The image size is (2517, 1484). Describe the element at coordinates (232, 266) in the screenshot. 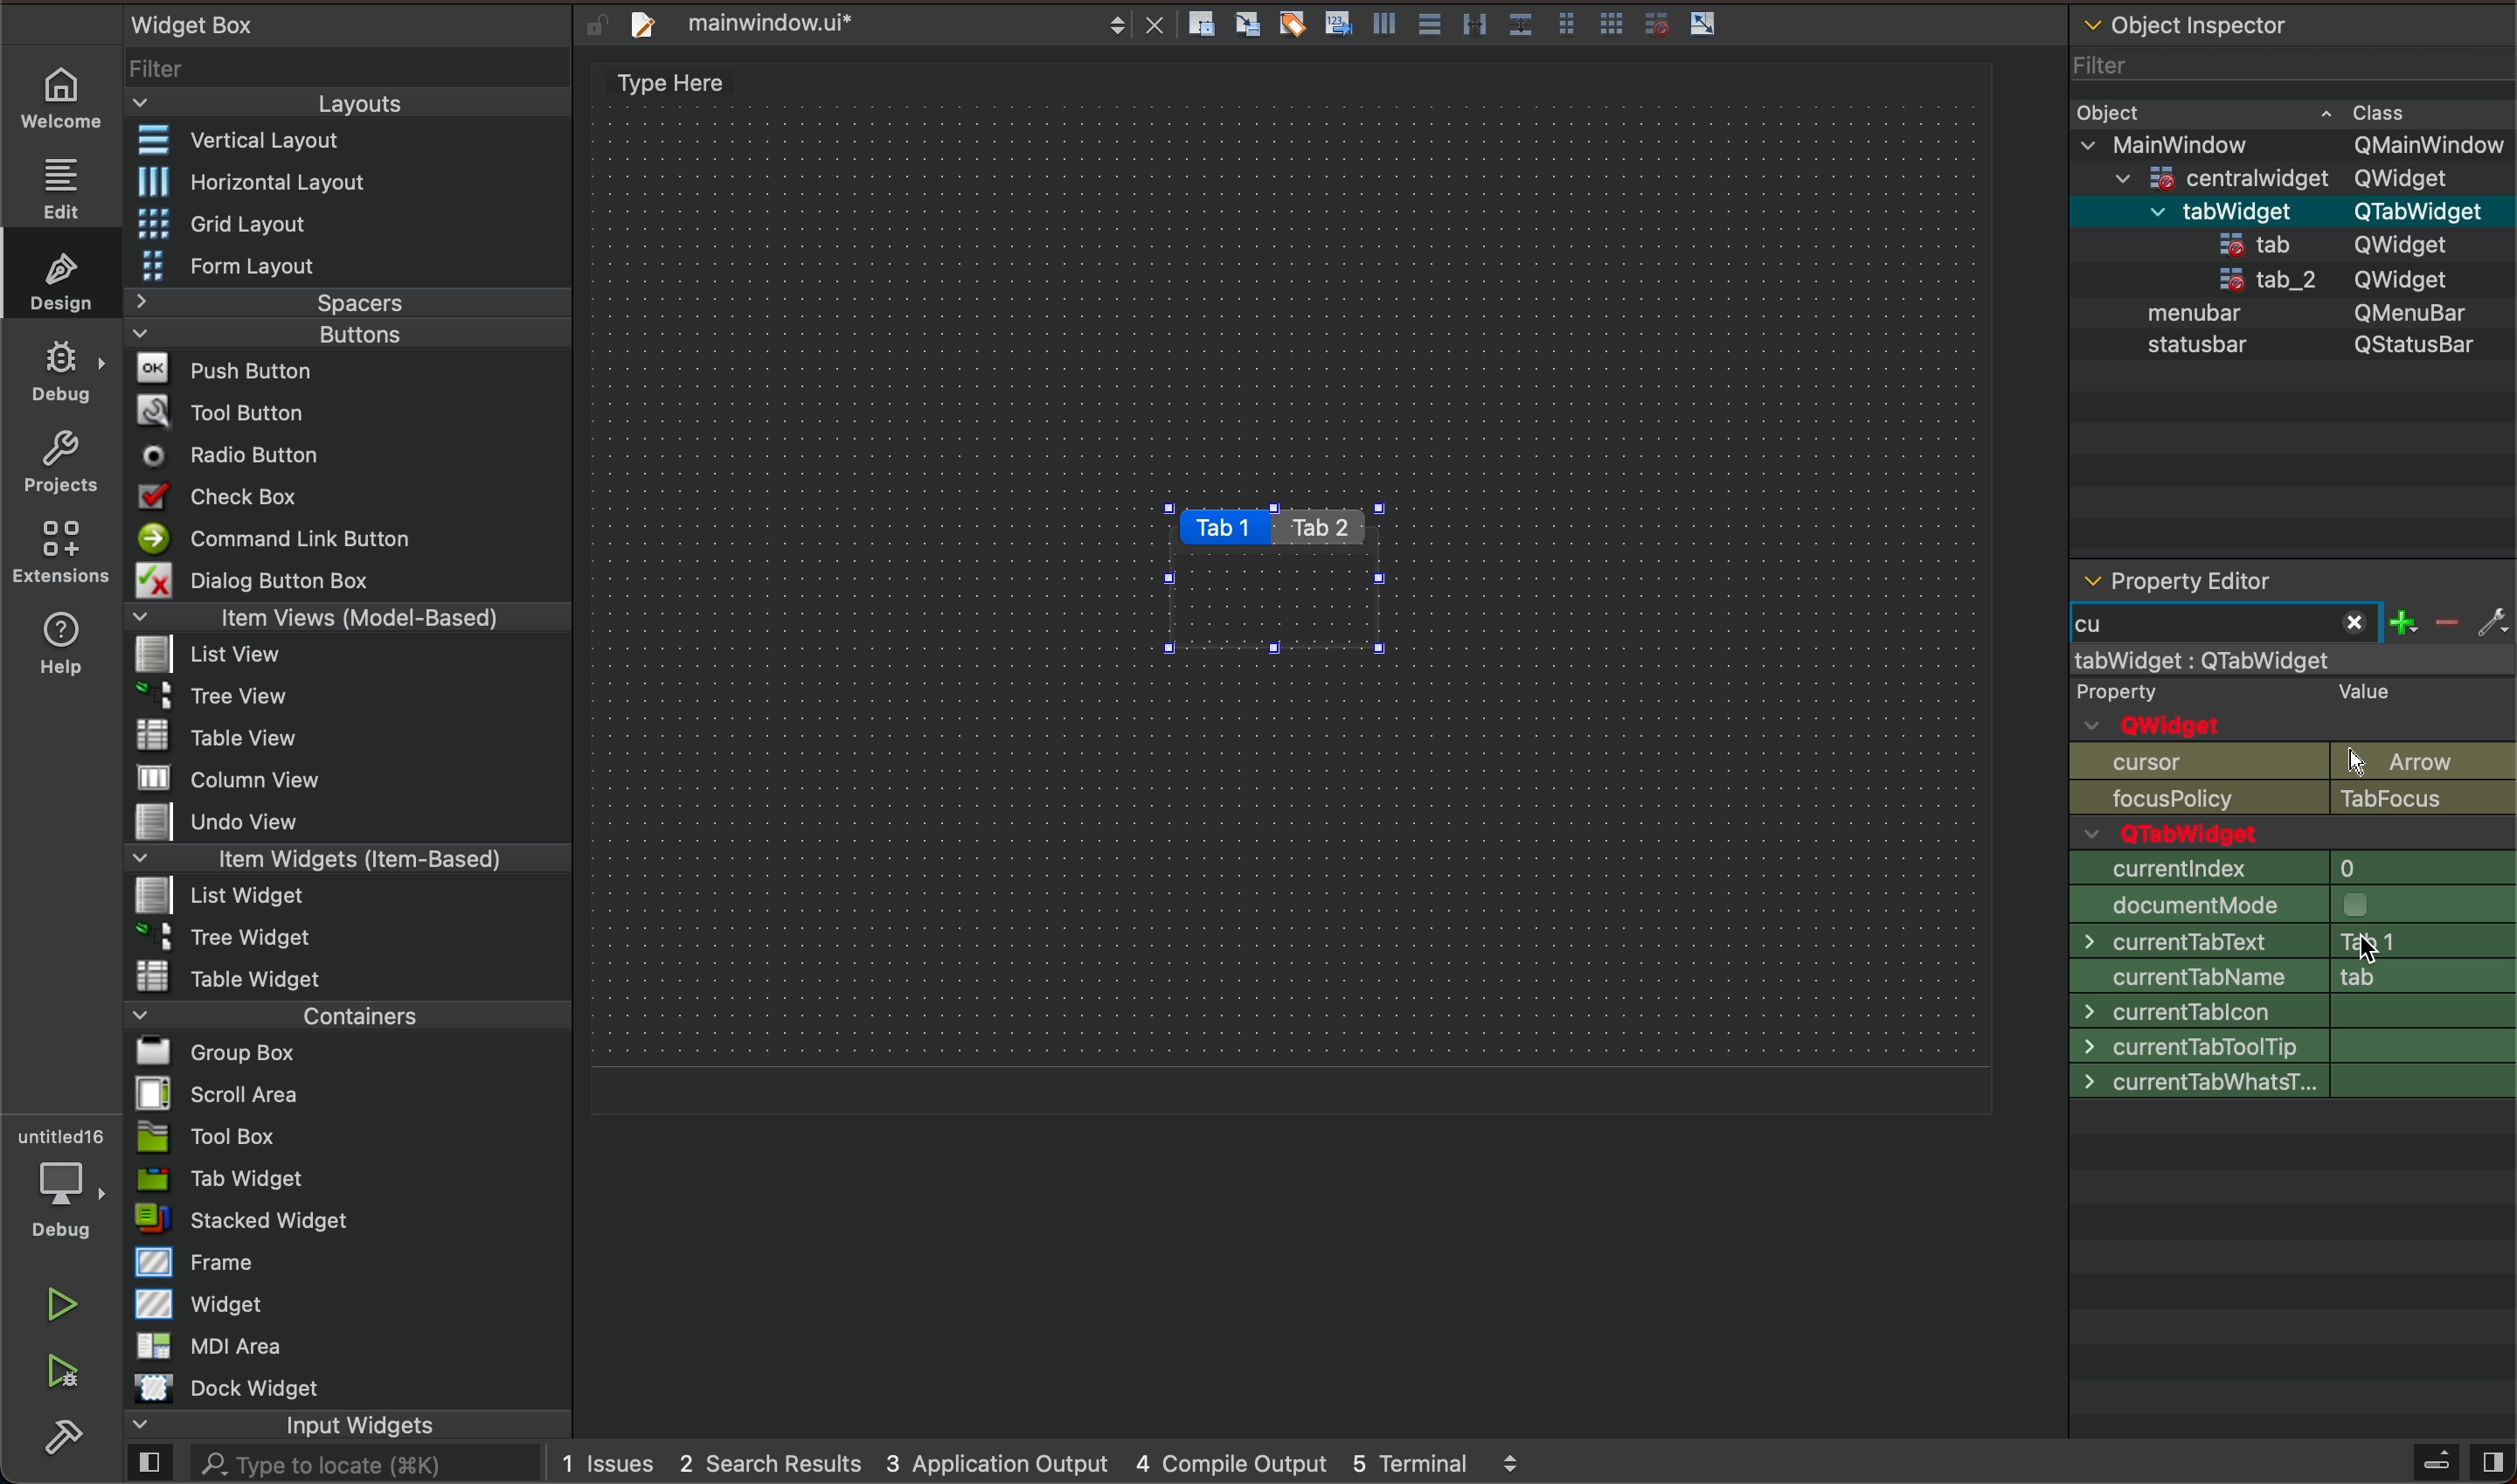

I see ` Form Layout` at that location.